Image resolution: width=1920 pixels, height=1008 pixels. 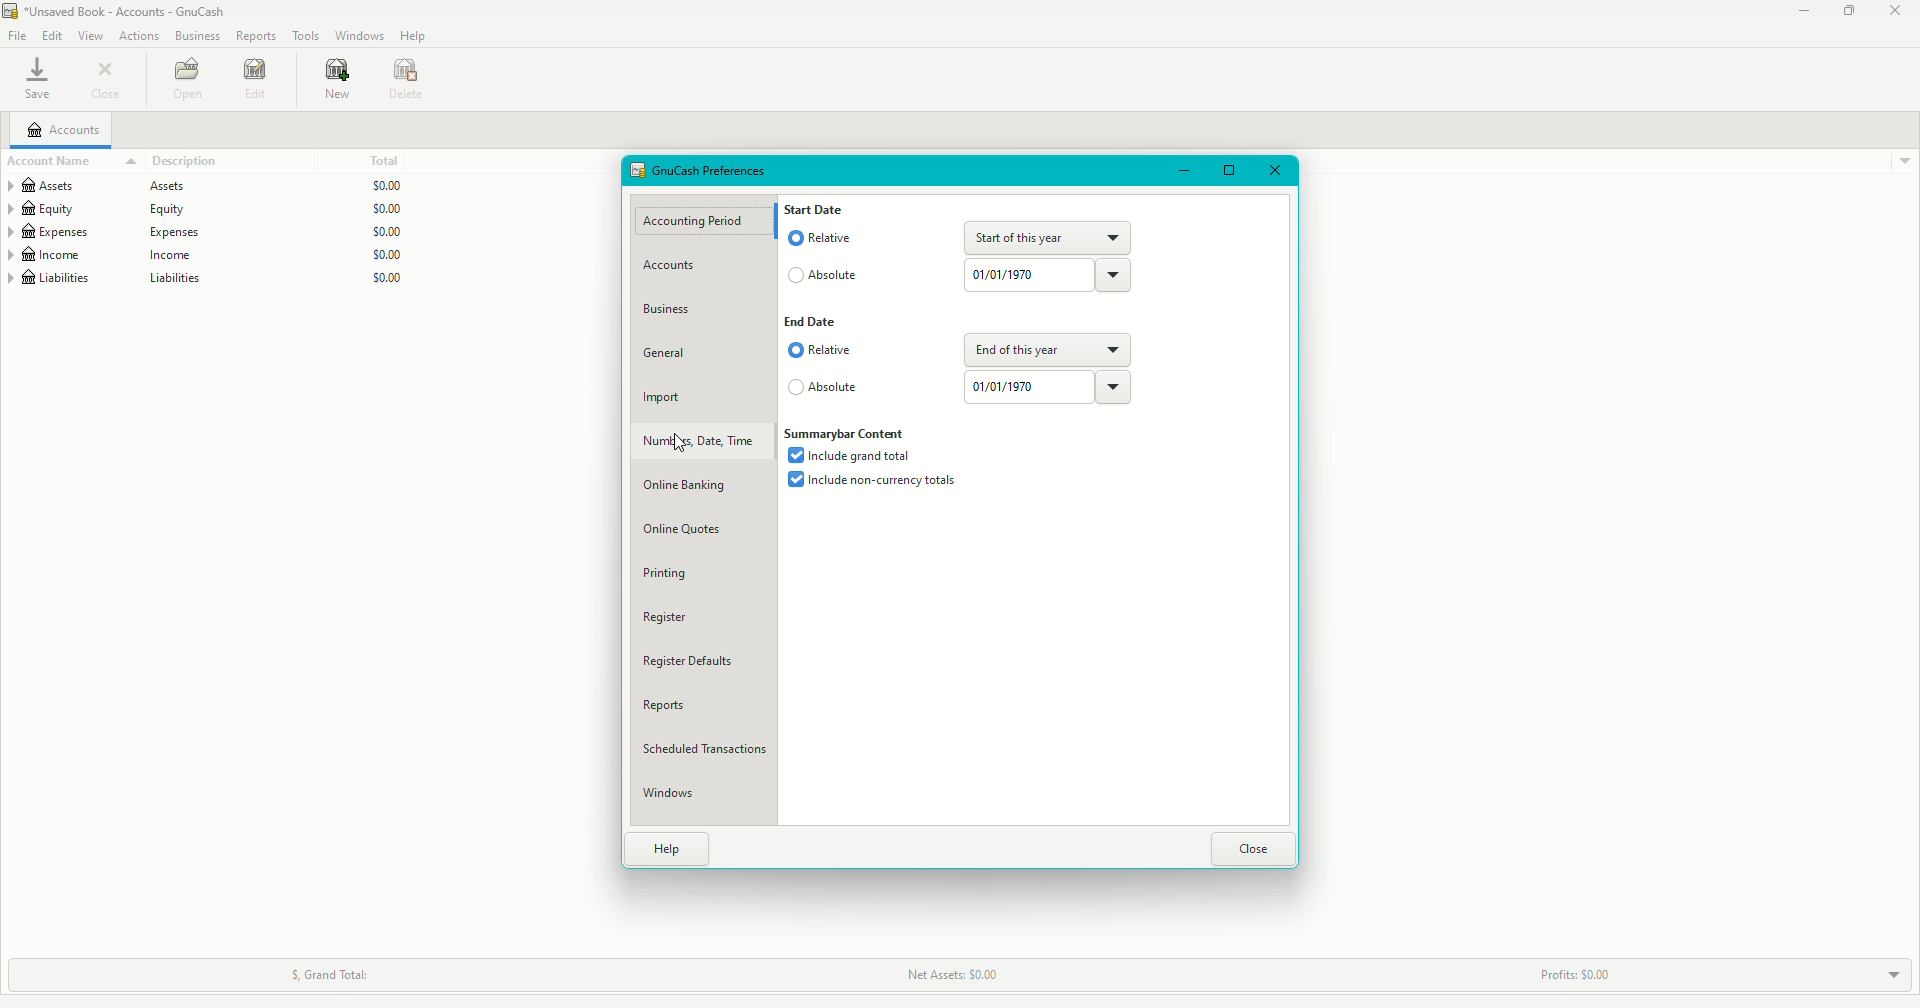 What do you see at coordinates (1048, 389) in the screenshot?
I see `Date` at bounding box center [1048, 389].